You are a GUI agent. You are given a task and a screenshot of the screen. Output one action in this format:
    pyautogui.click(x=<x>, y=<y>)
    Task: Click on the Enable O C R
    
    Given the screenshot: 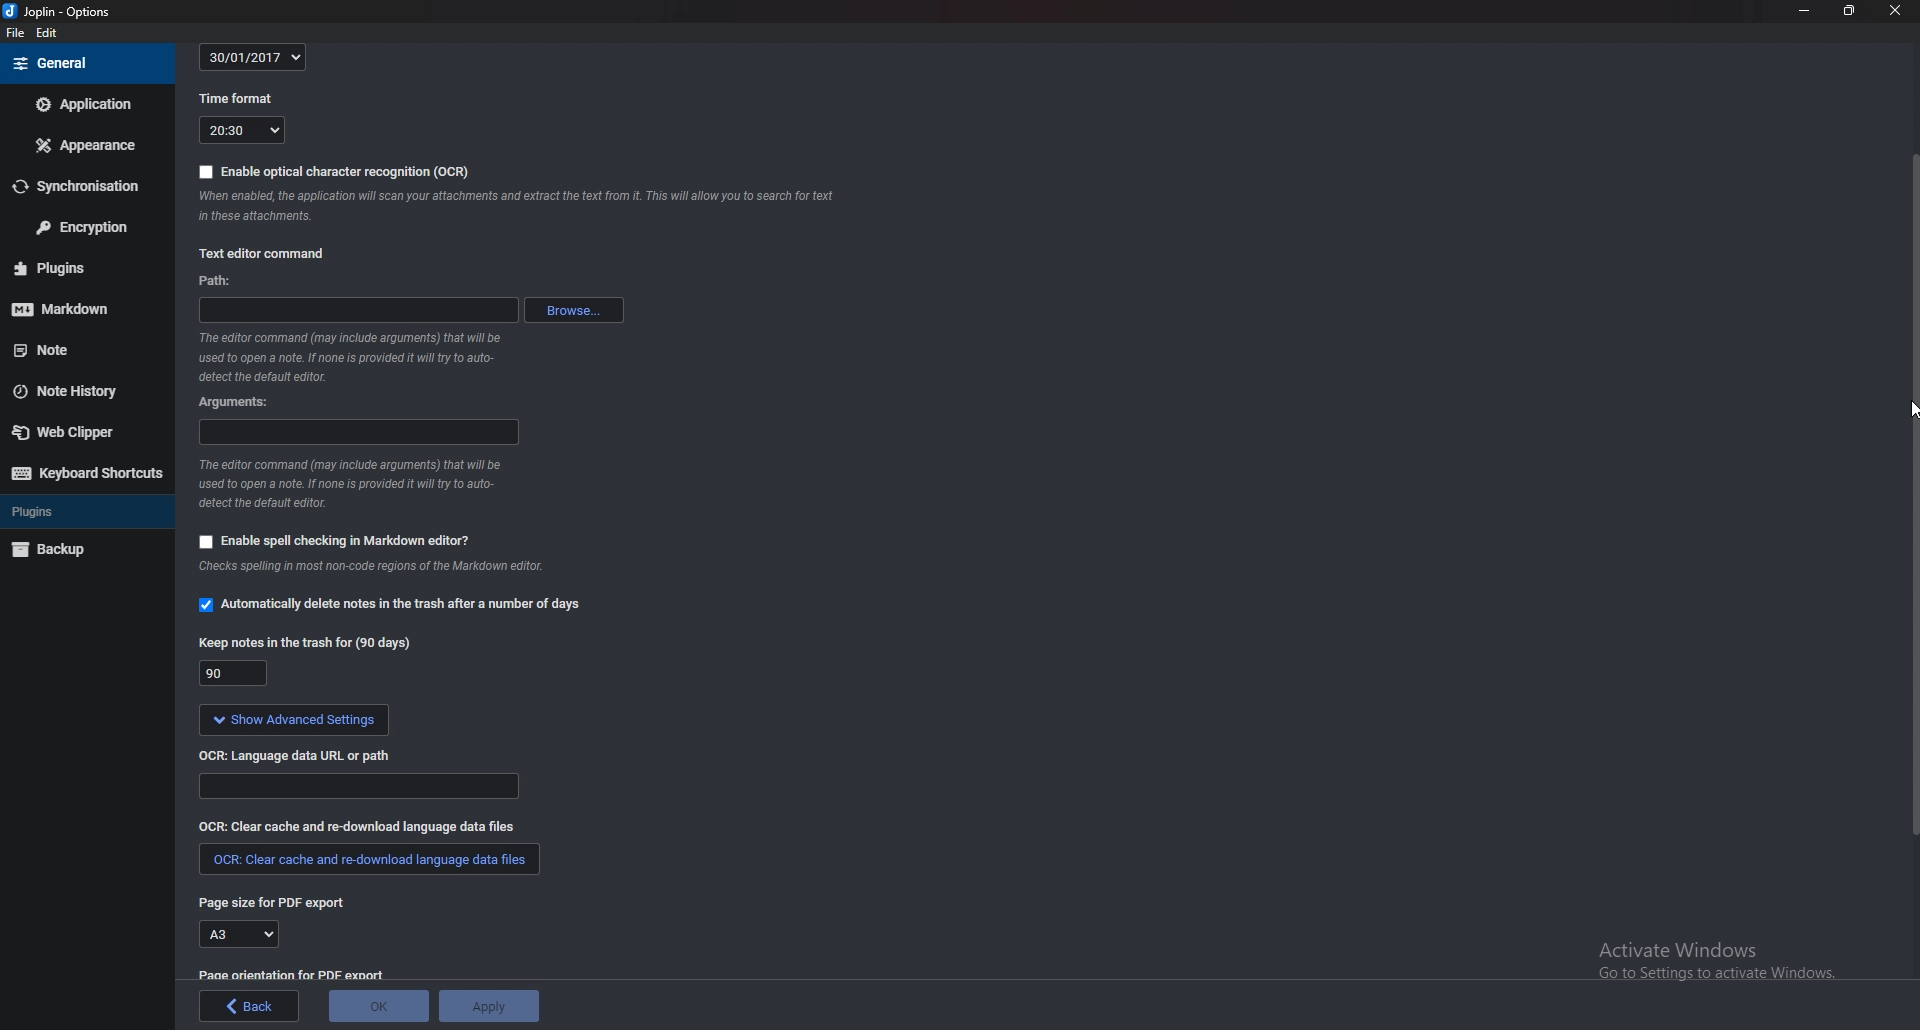 What is the action you would take?
    pyautogui.click(x=335, y=172)
    